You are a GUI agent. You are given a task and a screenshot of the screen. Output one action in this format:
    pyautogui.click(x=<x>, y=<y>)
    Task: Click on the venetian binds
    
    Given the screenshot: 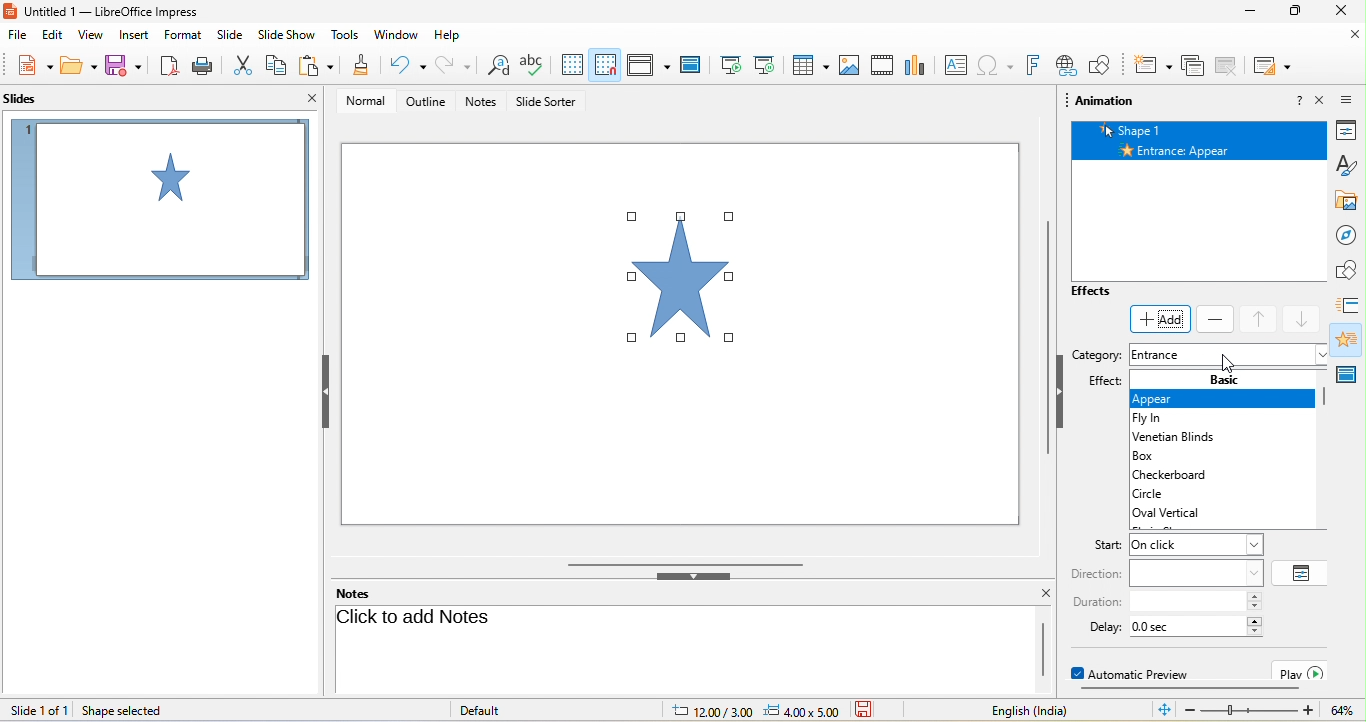 What is the action you would take?
    pyautogui.click(x=1171, y=438)
    